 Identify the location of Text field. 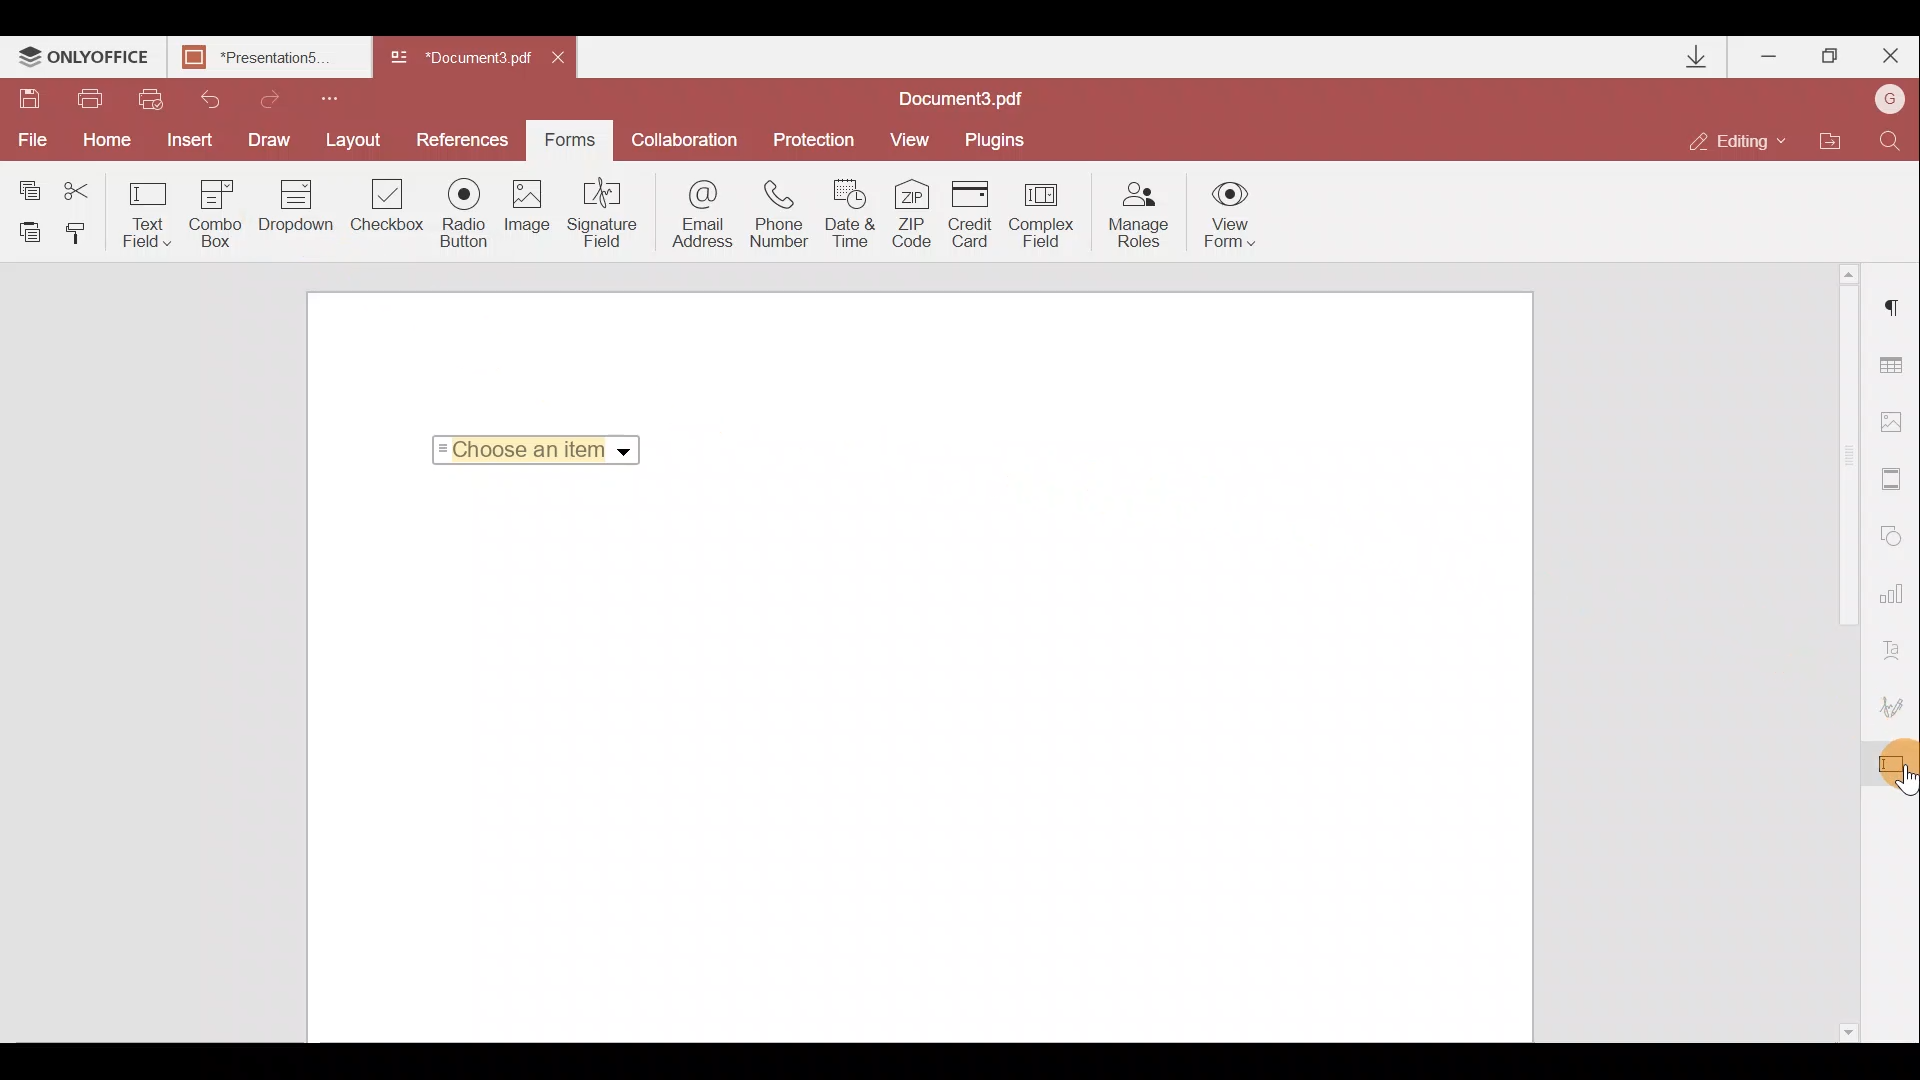
(144, 214).